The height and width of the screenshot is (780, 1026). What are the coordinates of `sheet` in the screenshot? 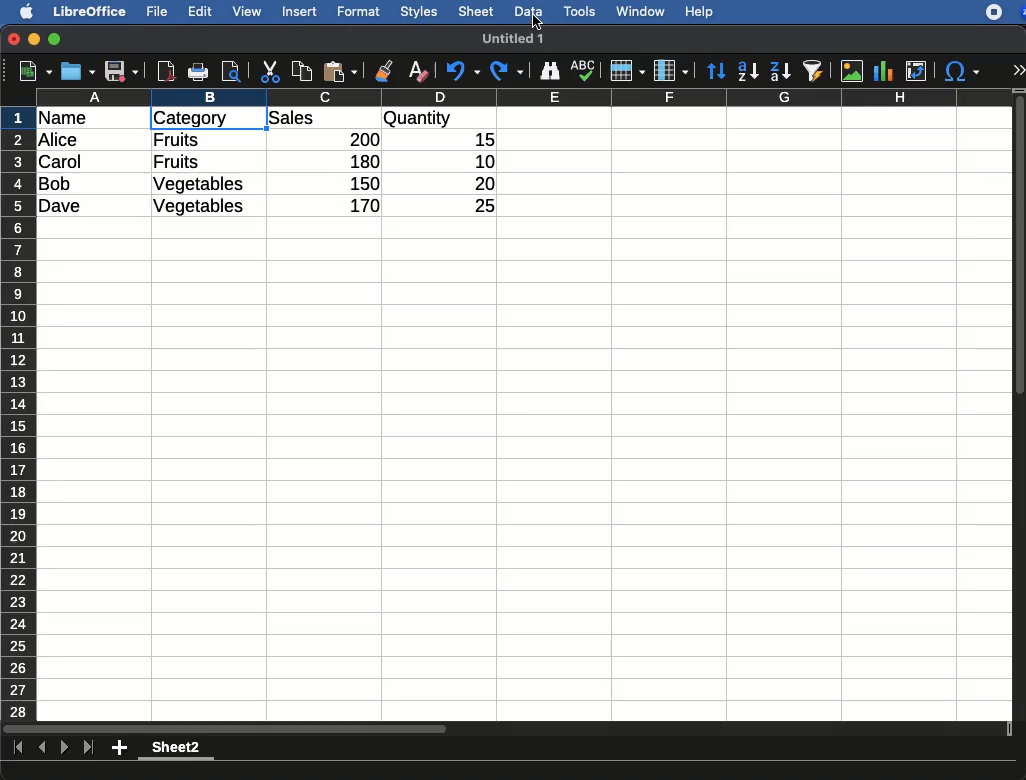 It's located at (477, 11).